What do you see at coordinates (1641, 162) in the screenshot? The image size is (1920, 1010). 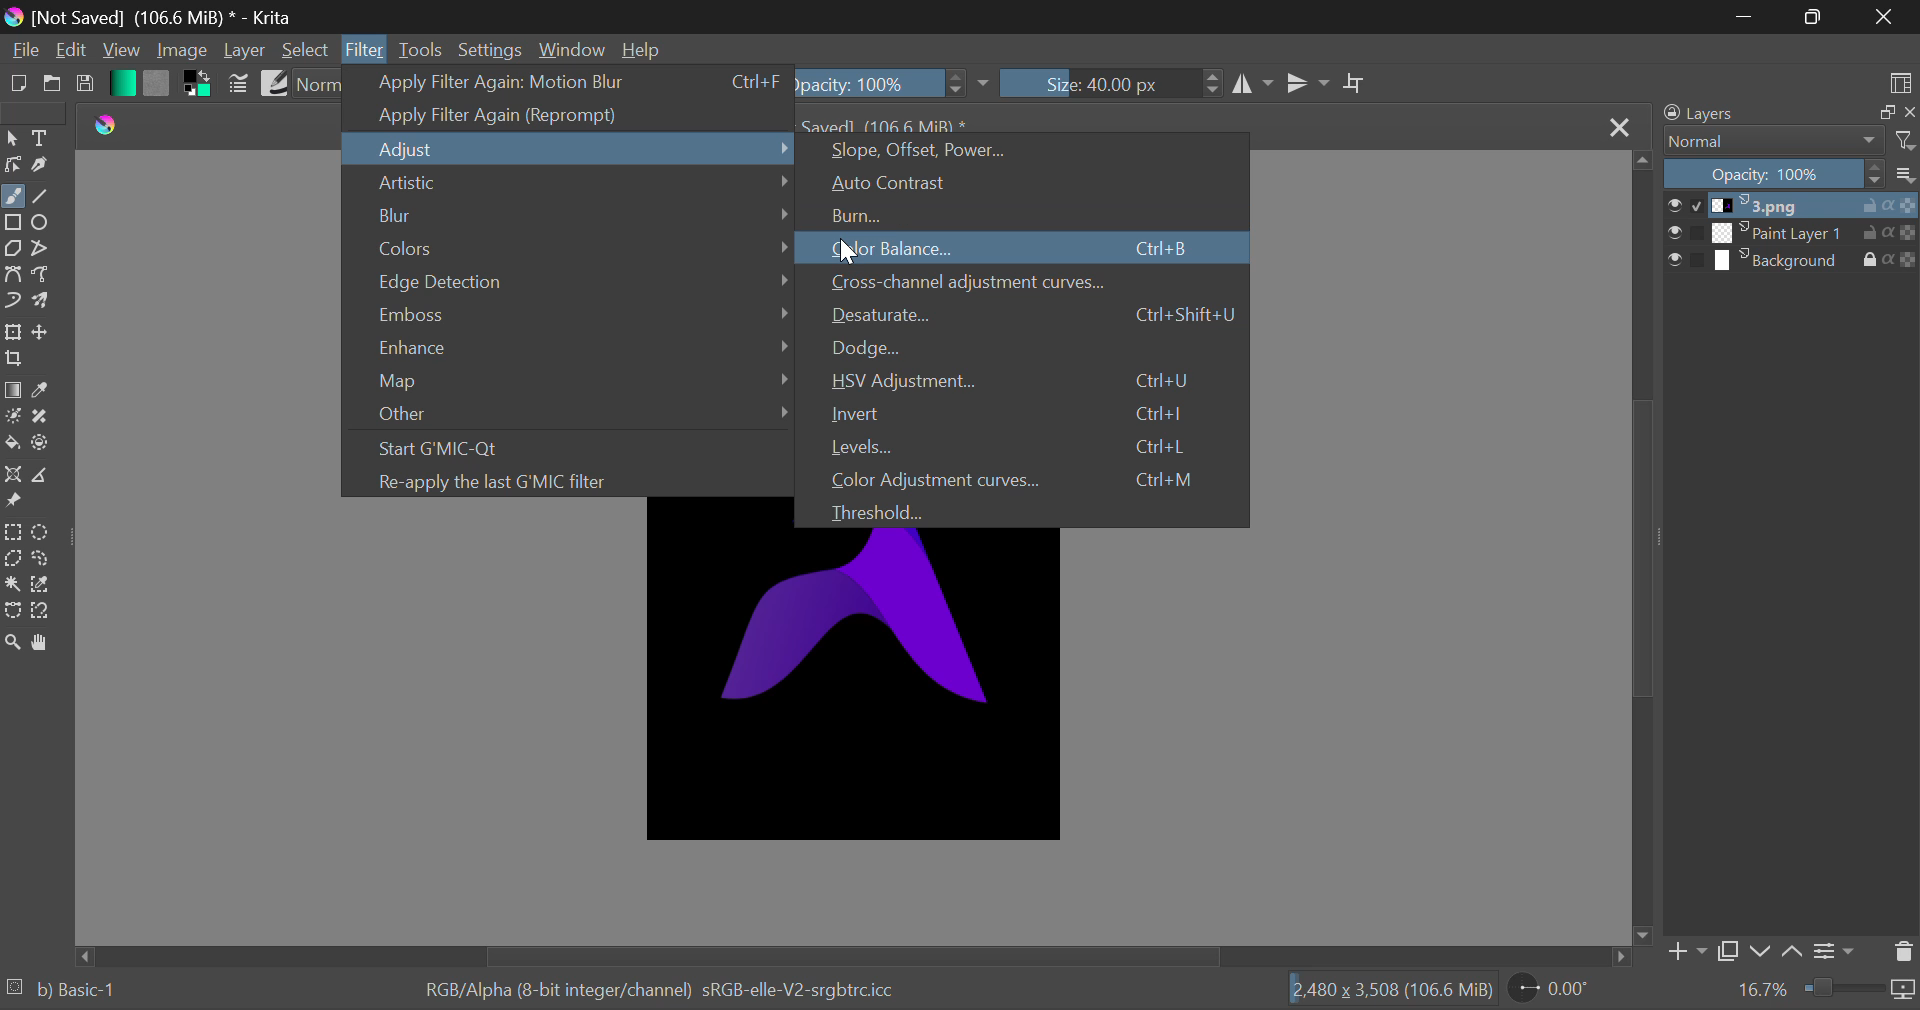 I see `move up` at bounding box center [1641, 162].